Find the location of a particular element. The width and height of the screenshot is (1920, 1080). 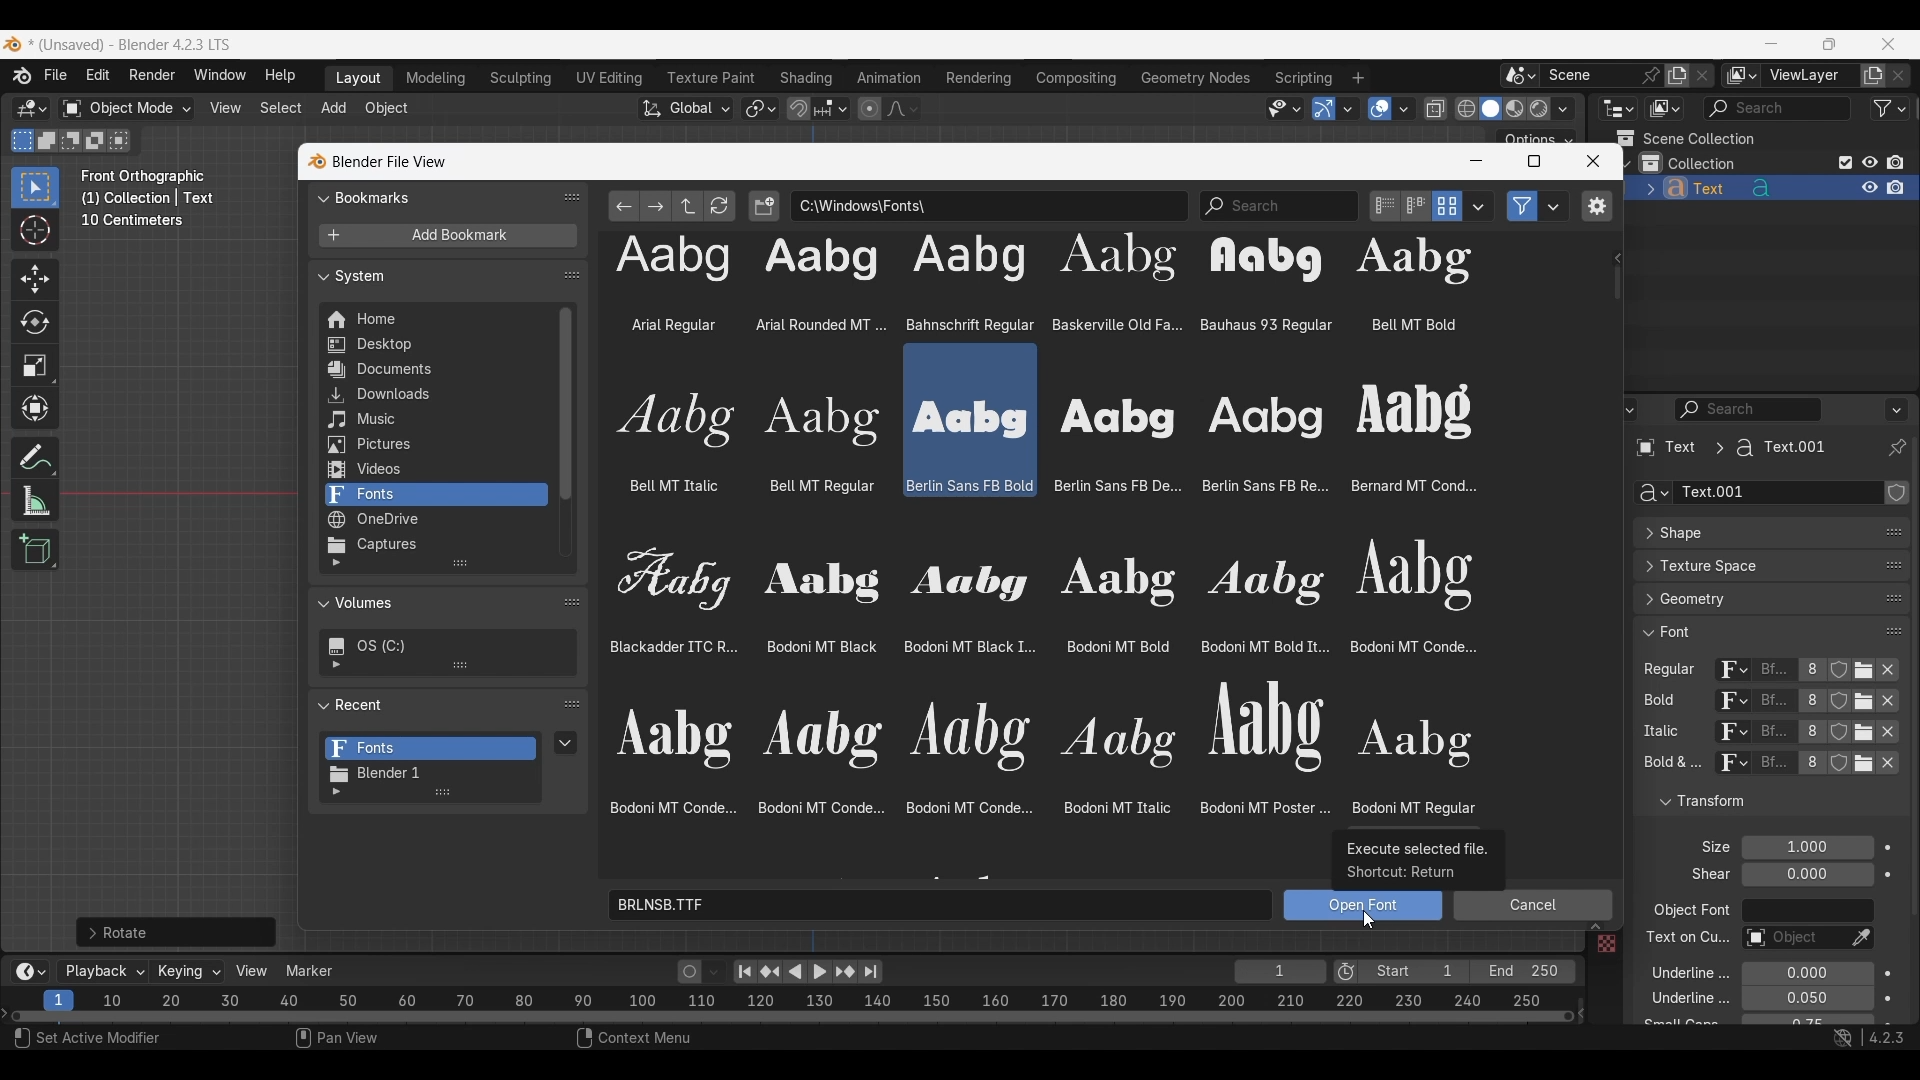

Name is located at coordinates (1777, 494).